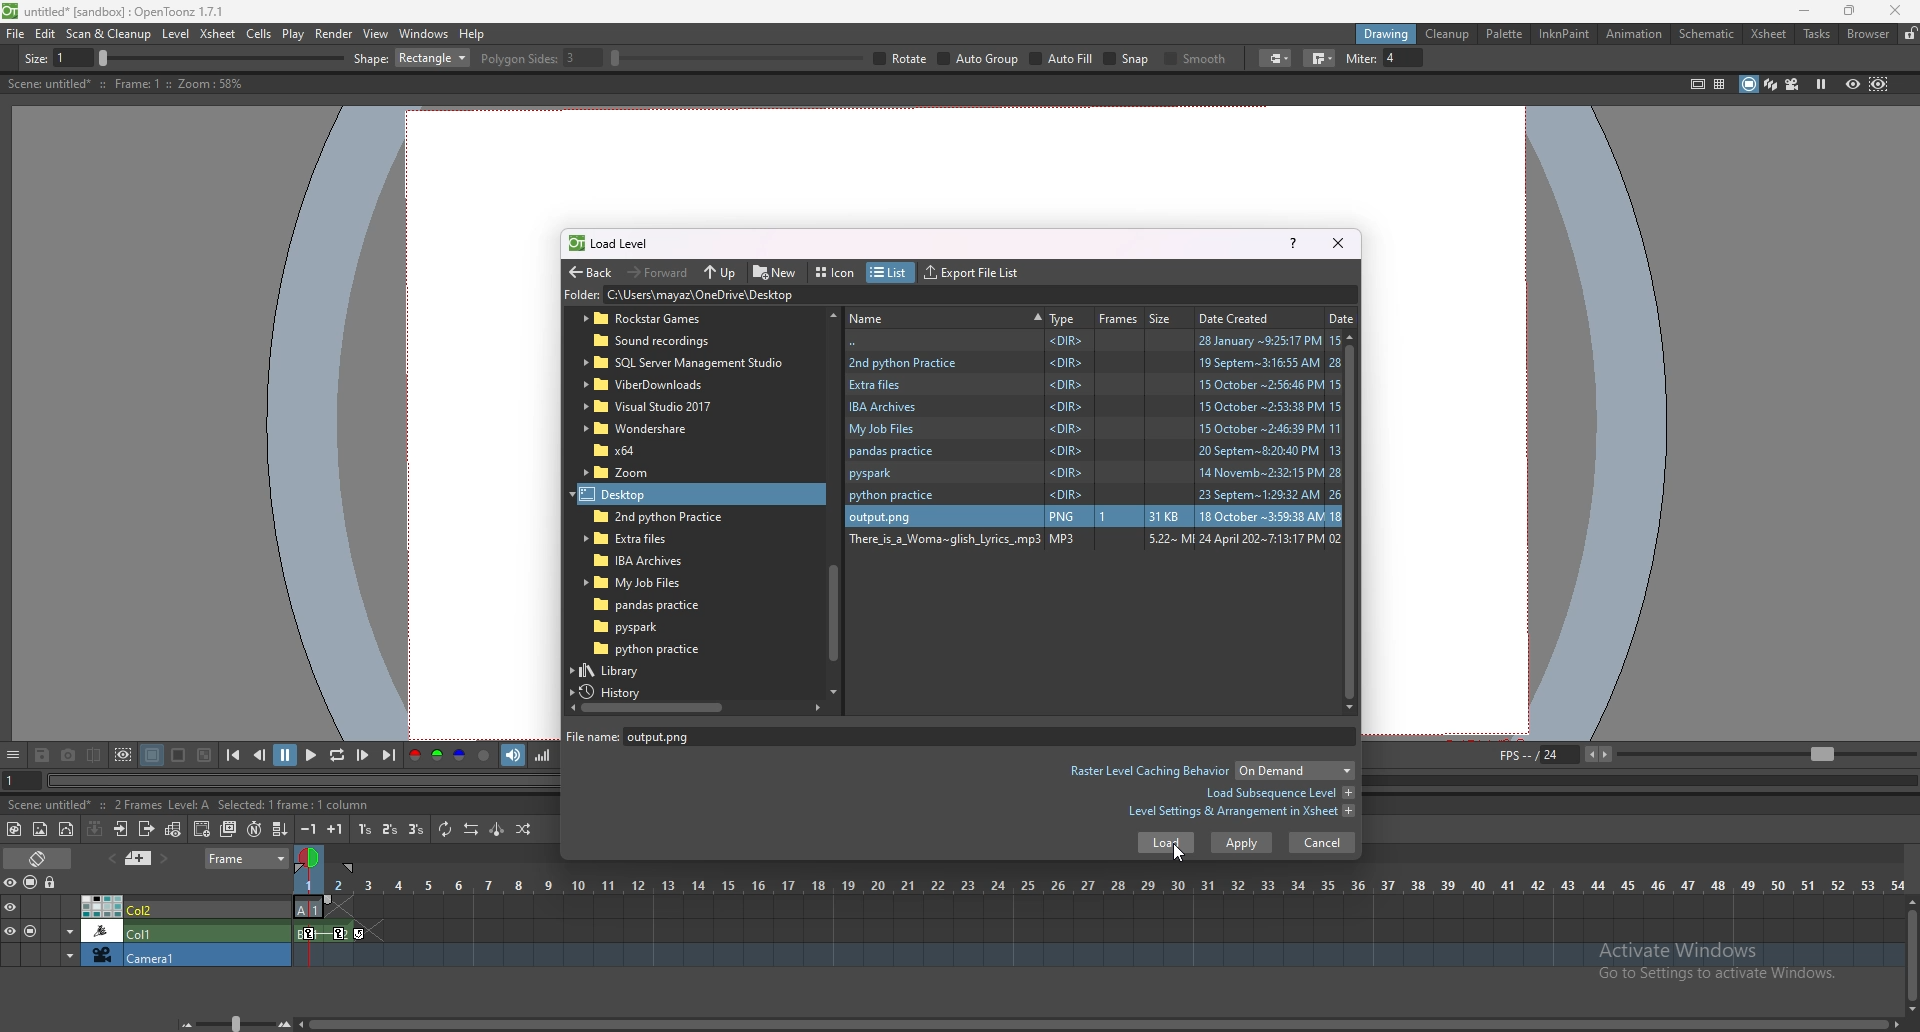 This screenshot has height=1032, width=1920. Describe the element at coordinates (651, 407) in the screenshot. I see `folder` at that location.